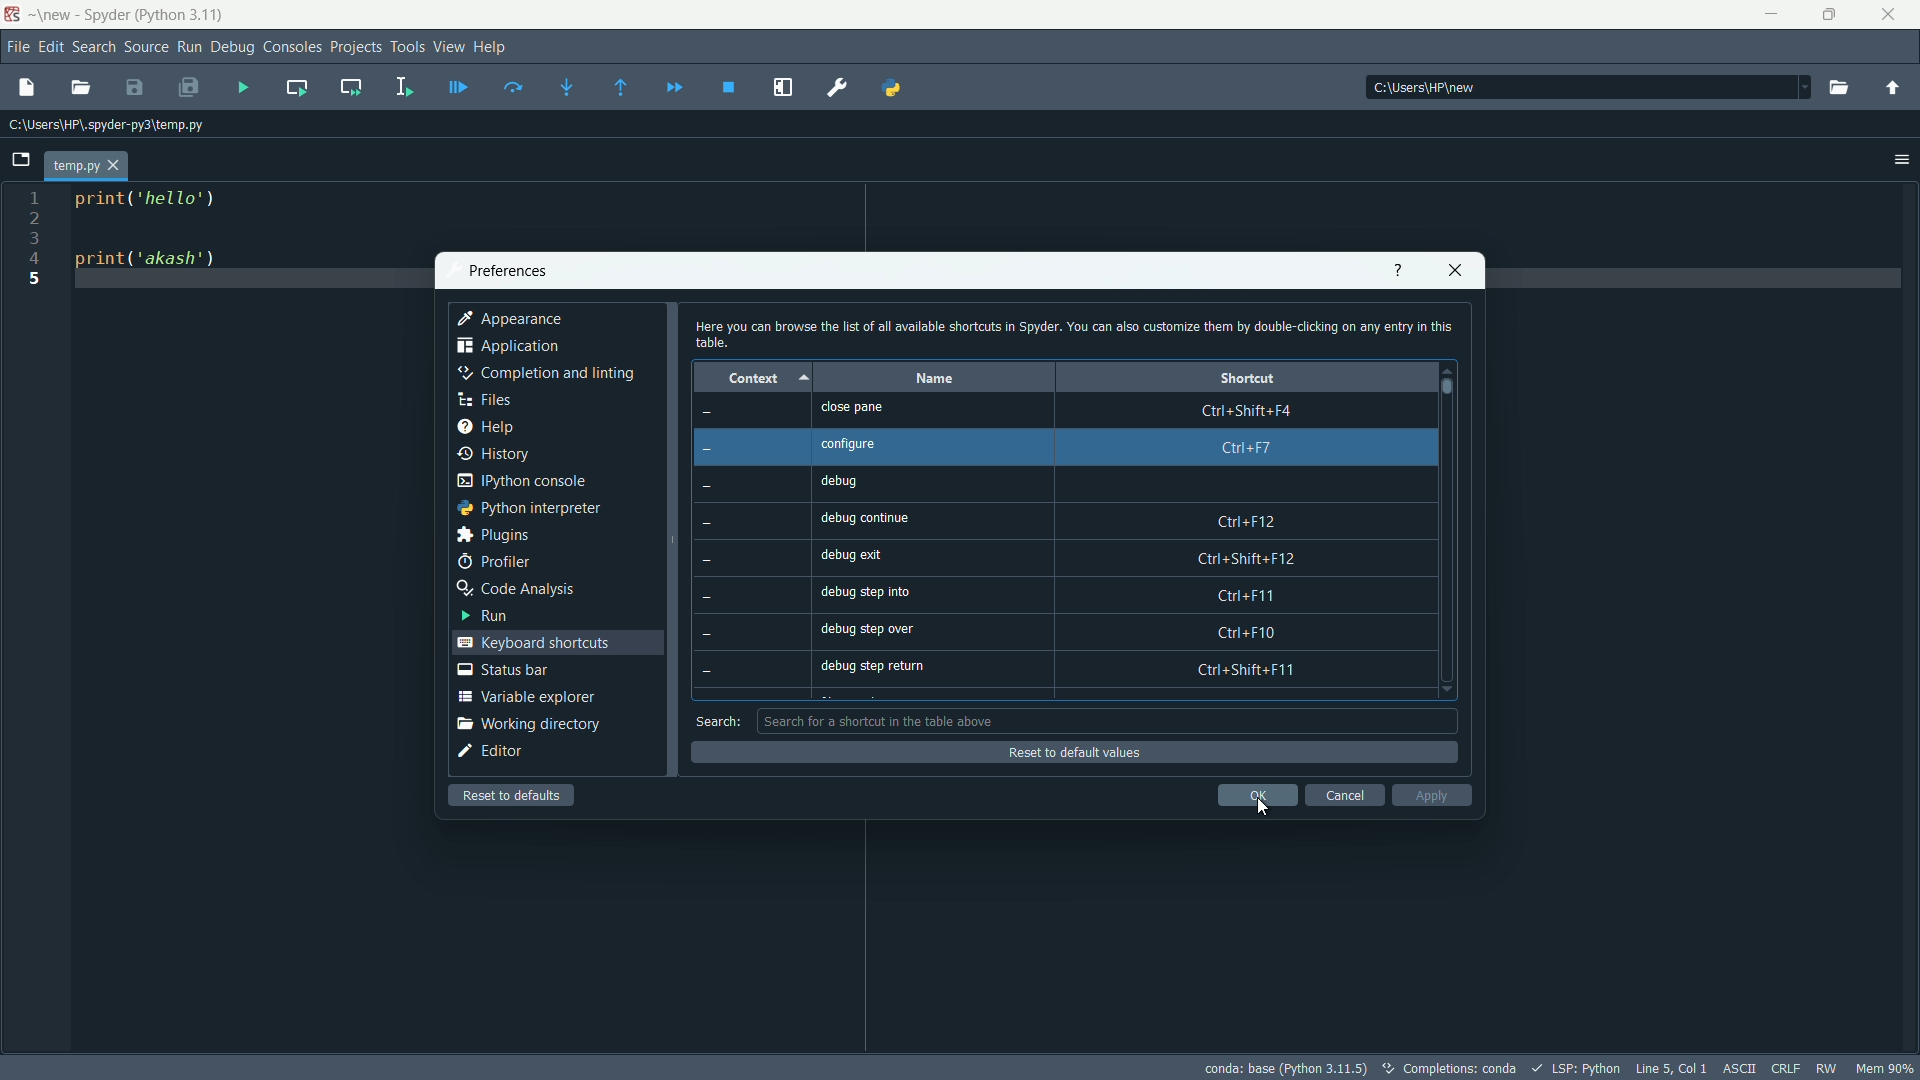  What do you see at coordinates (1057, 752) in the screenshot?
I see `reset to default values` at bounding box center [1057, 752].